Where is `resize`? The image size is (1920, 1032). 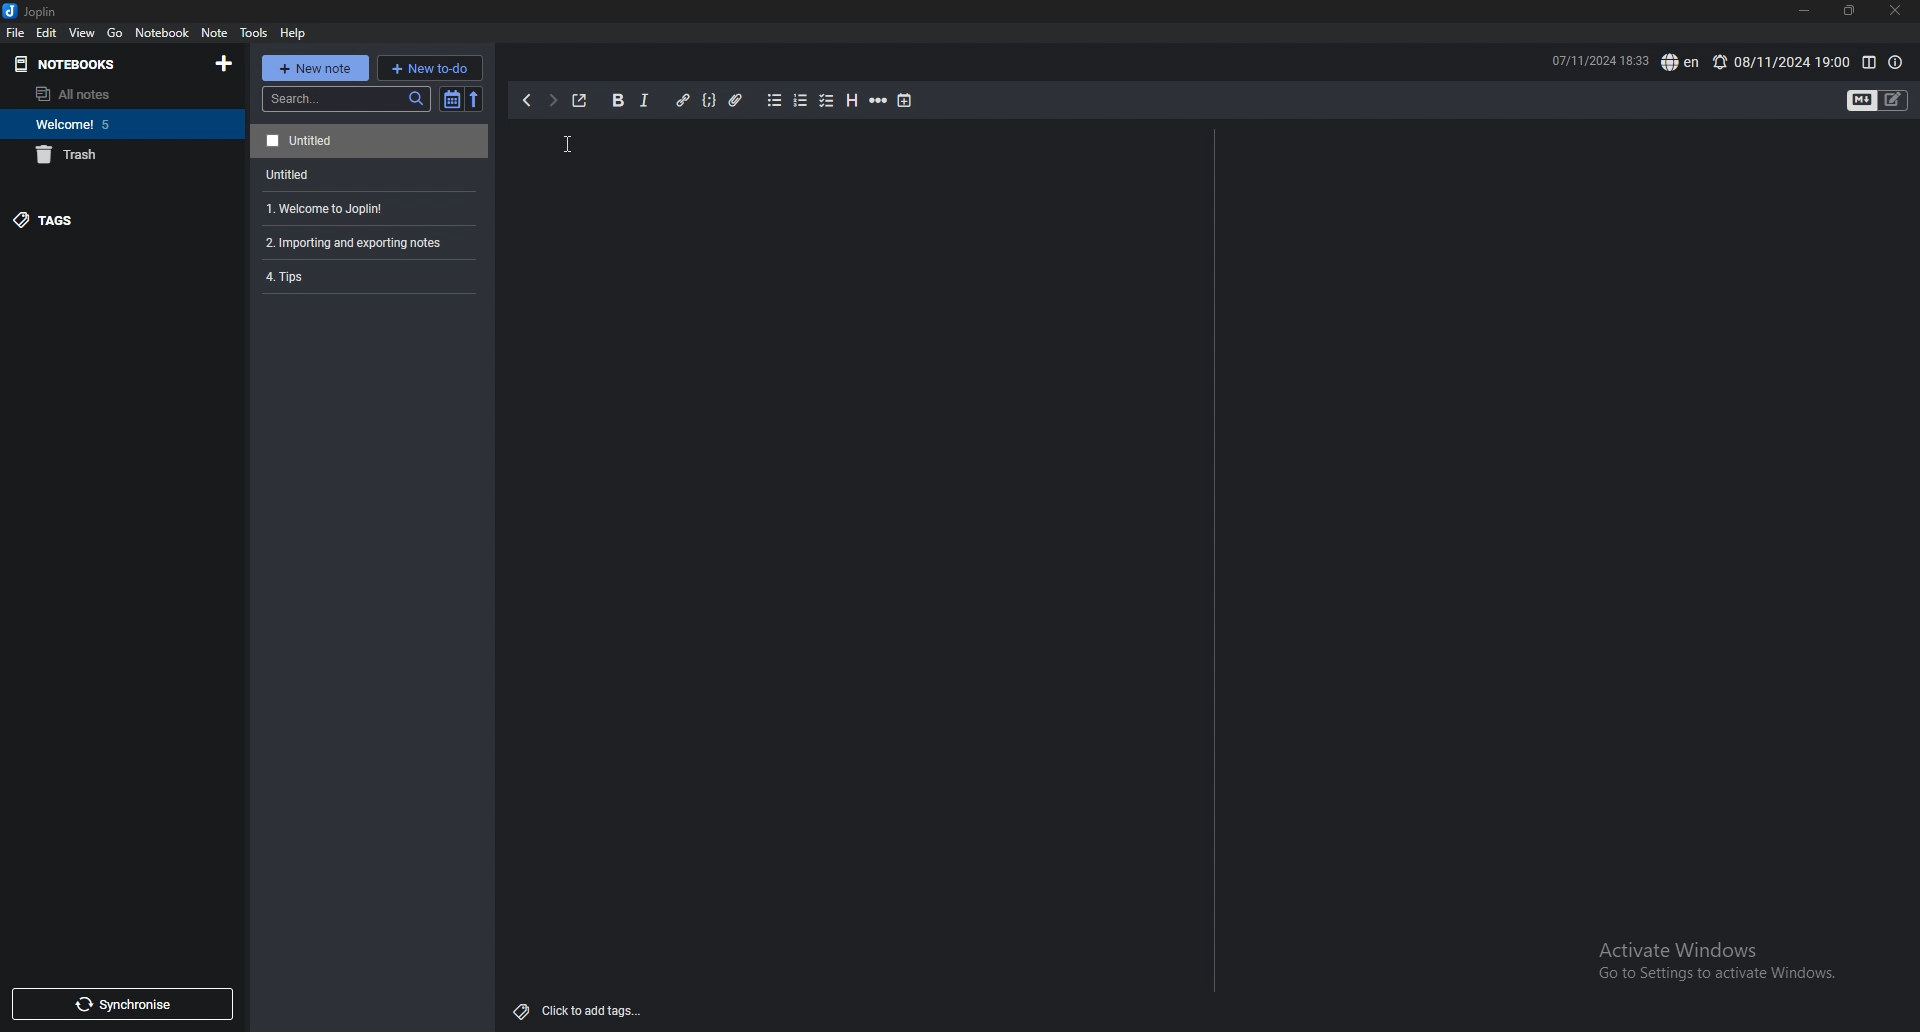 resize is located at coordinates (1848, 11).